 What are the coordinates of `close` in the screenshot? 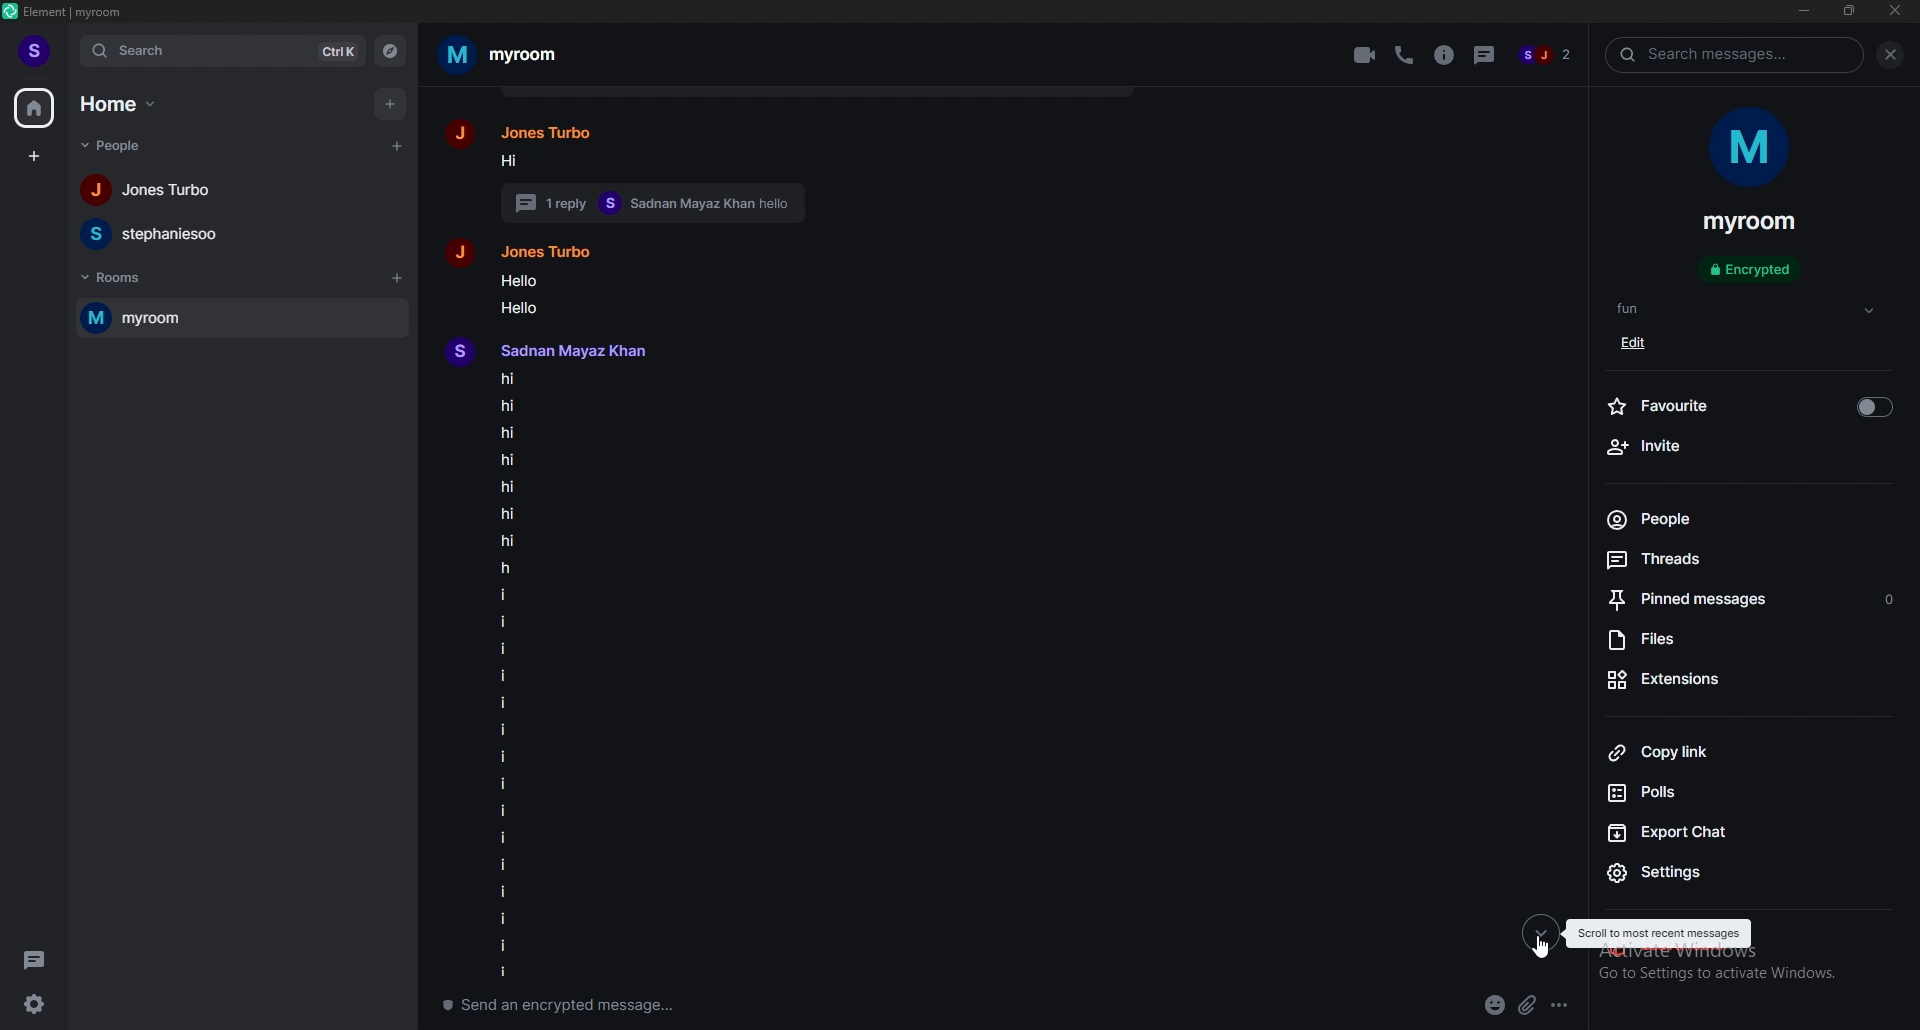 It's located at (1893, 56).